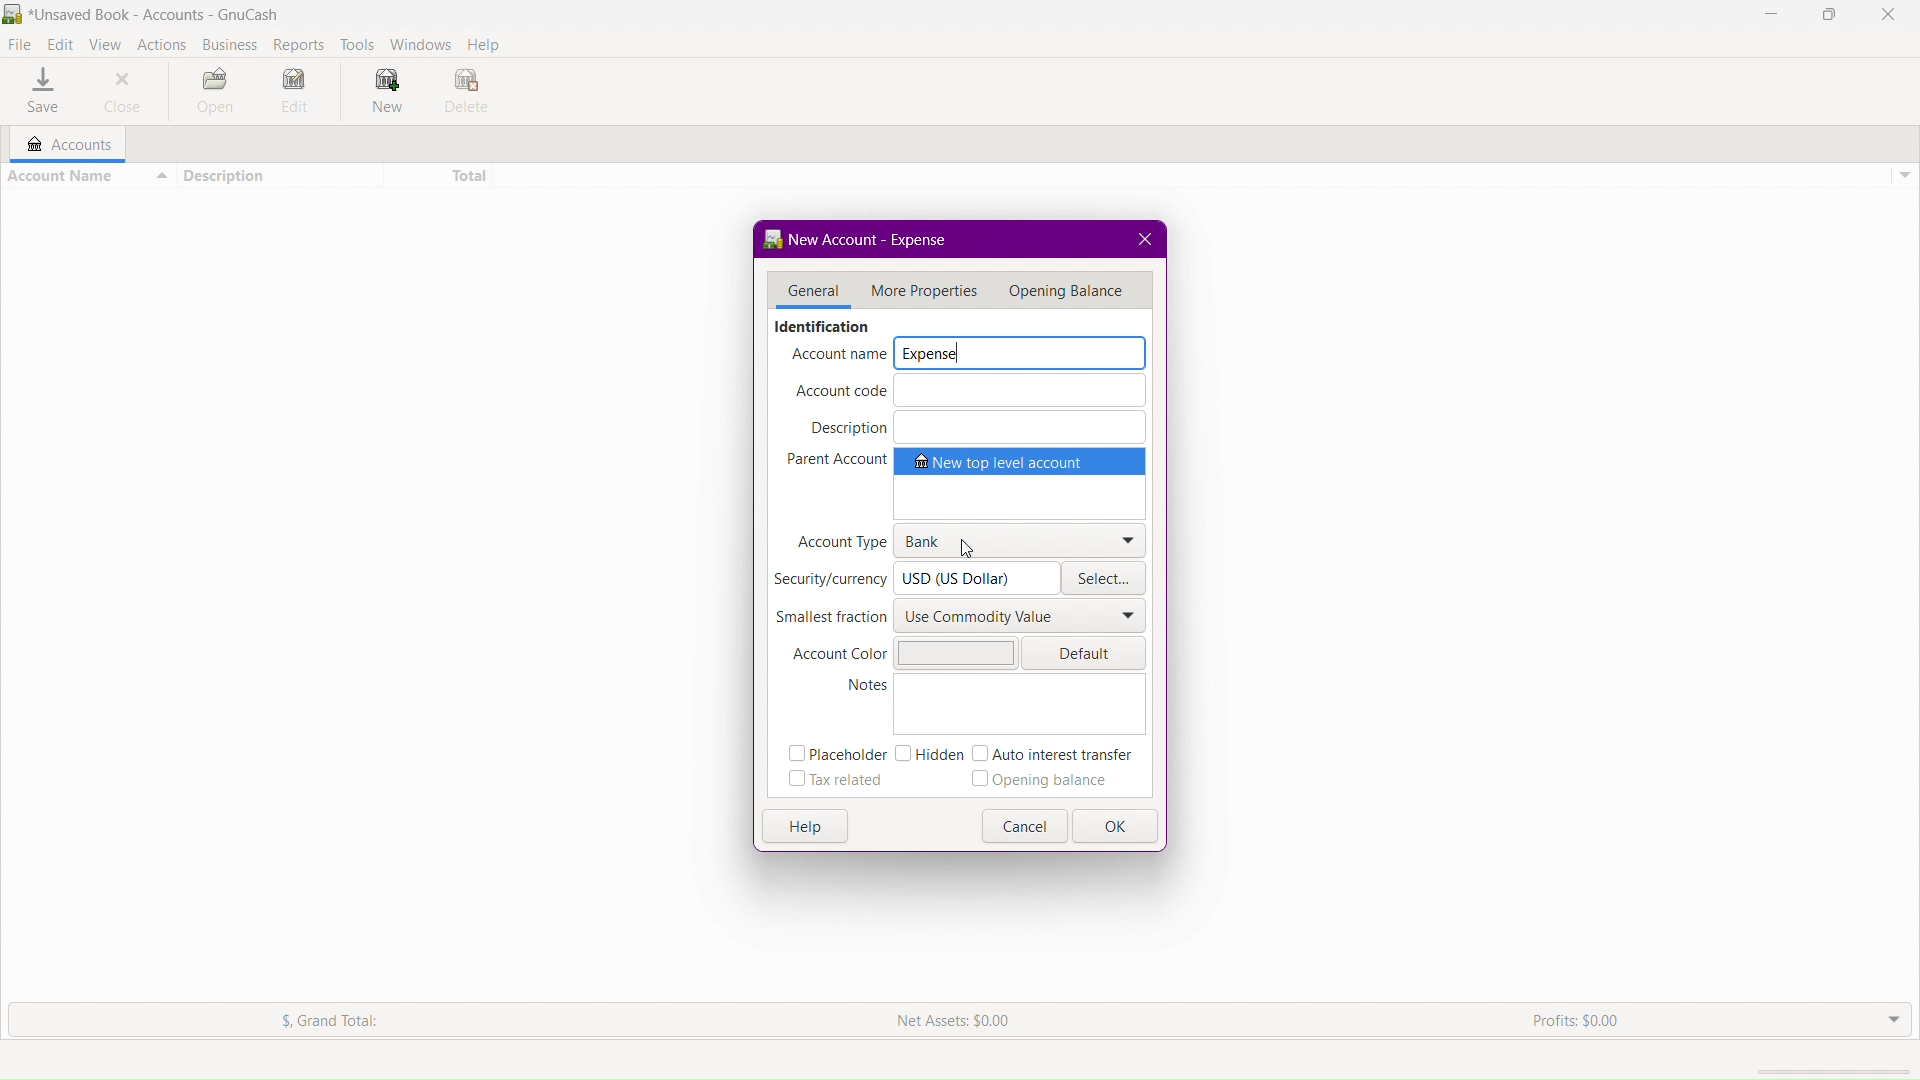  I want to click on Save, so click(41, 89).